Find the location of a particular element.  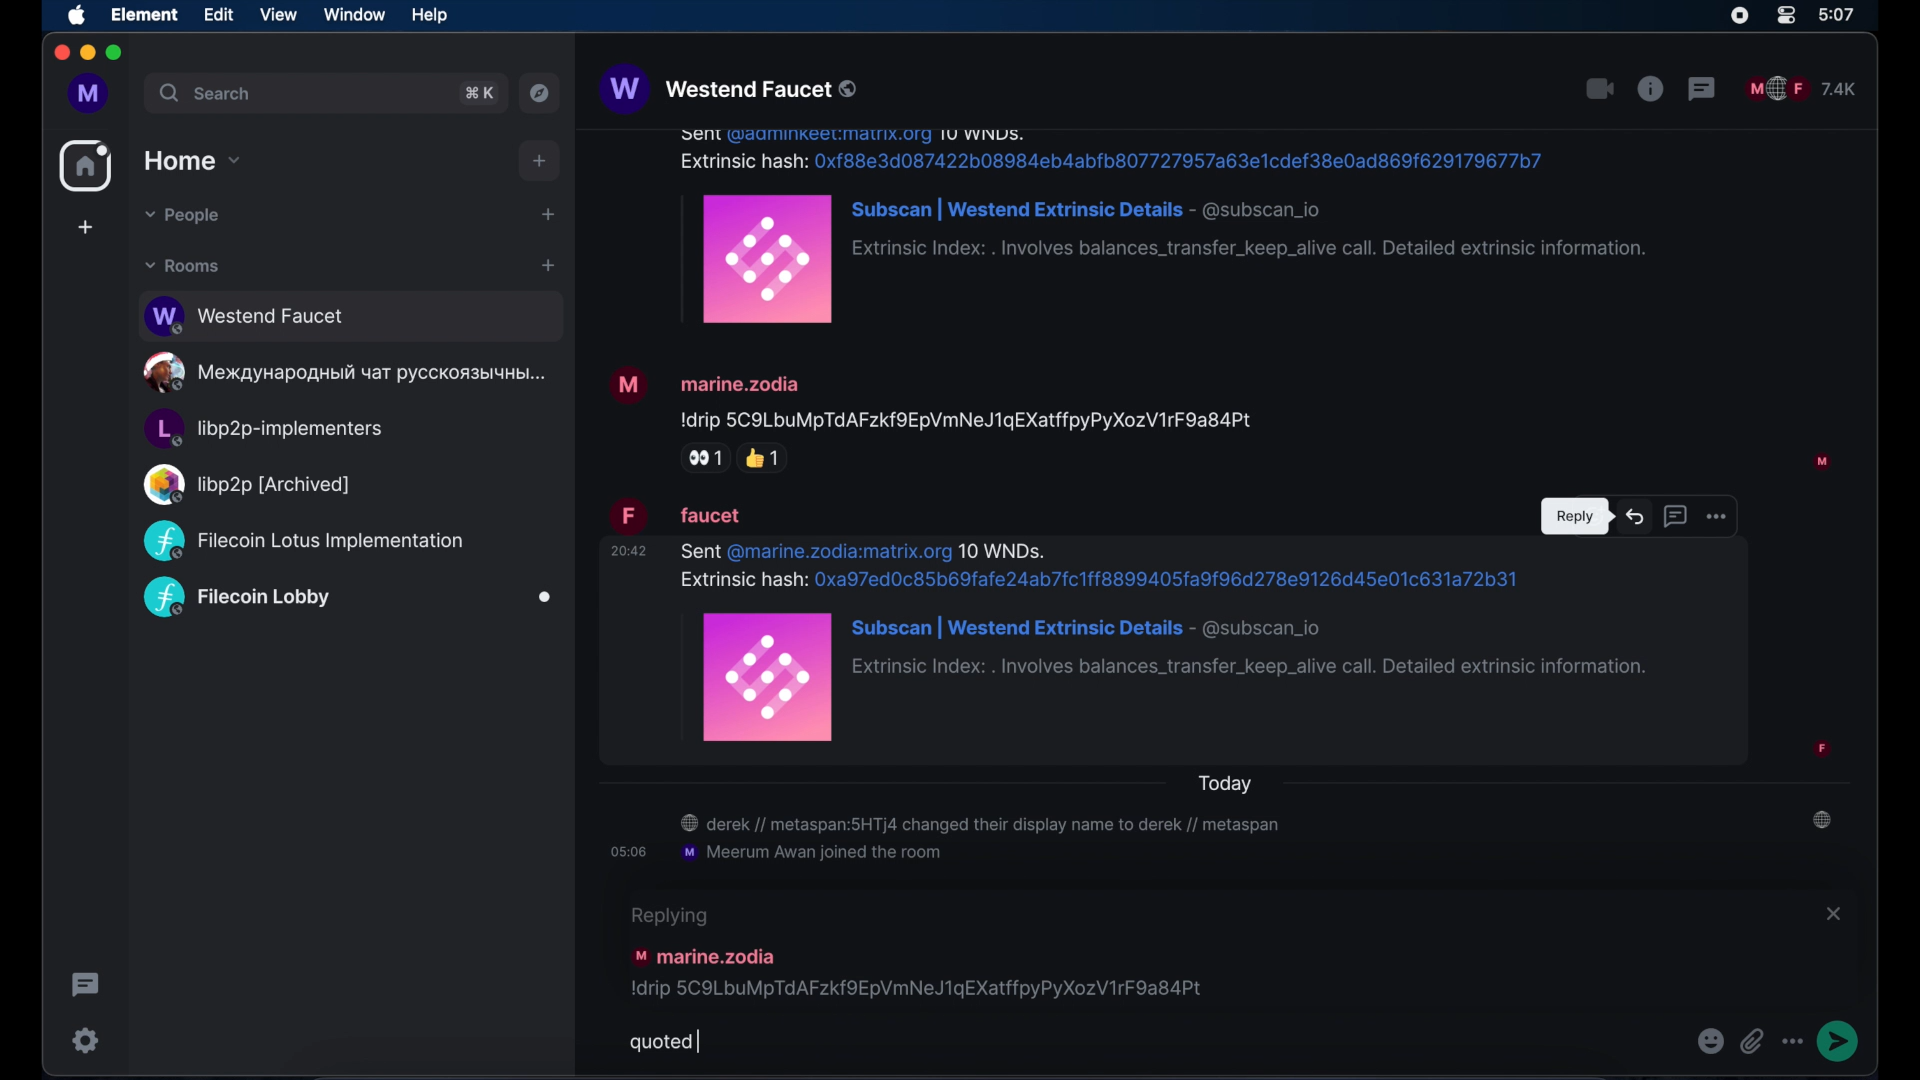

rooms dropdown is located at coordinates (182, 267).